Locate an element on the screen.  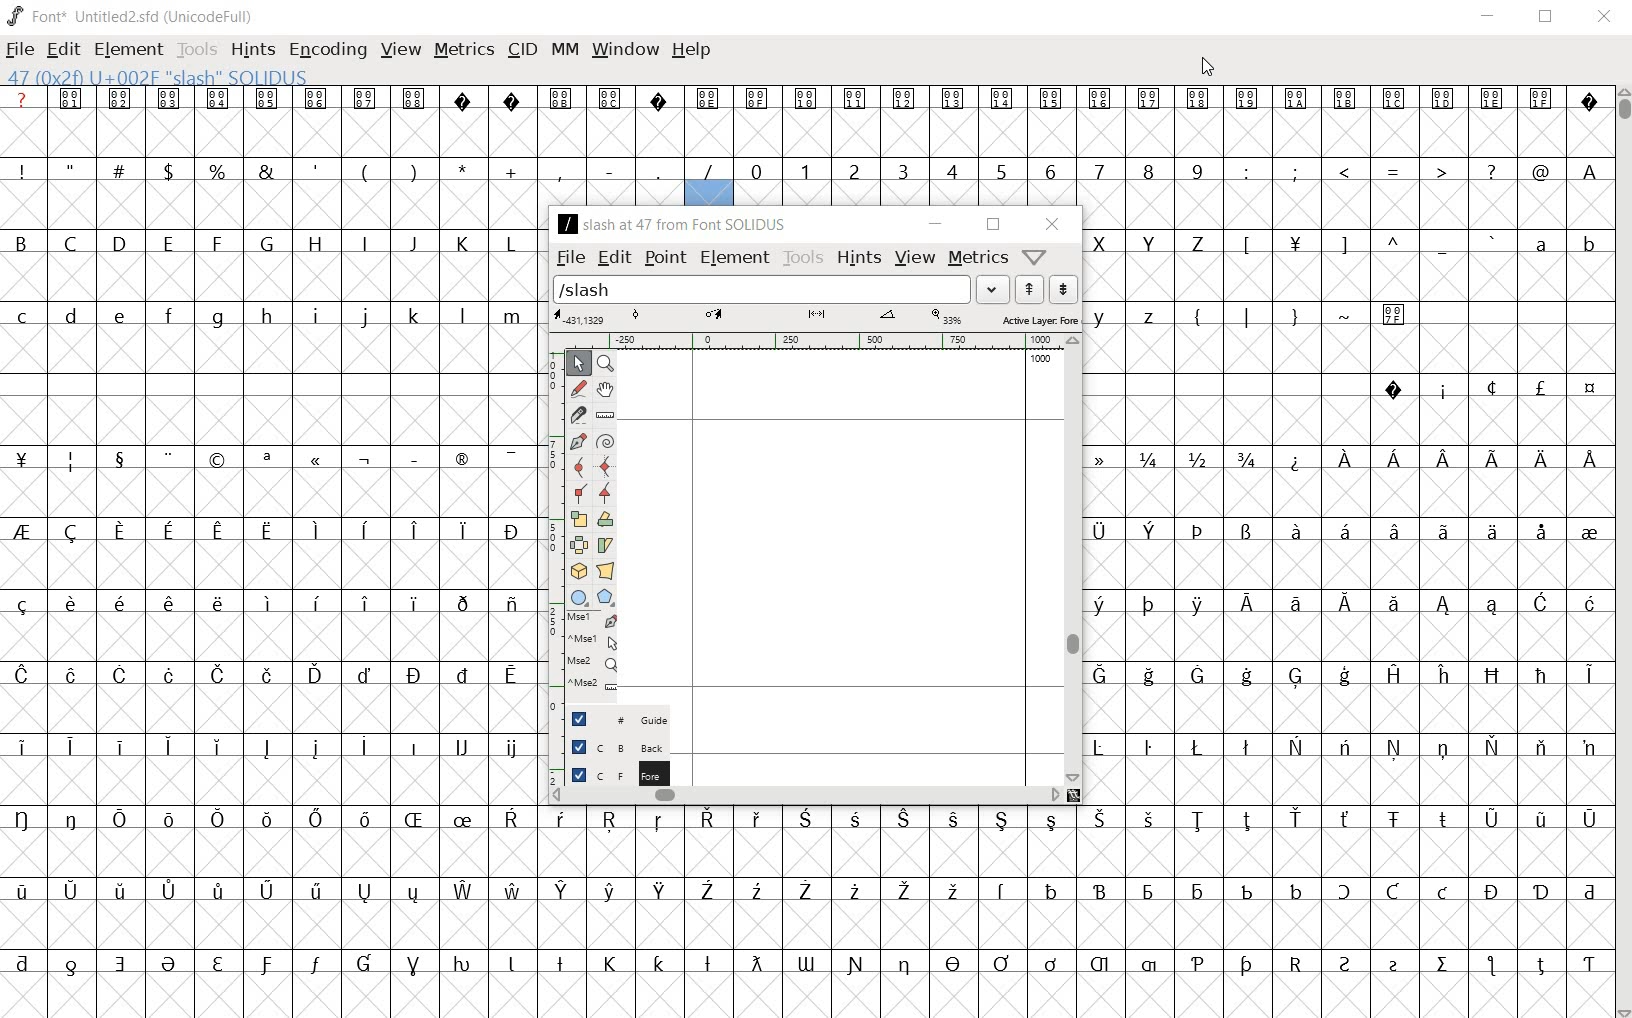
special letters is located at coordinates (1345, 745).